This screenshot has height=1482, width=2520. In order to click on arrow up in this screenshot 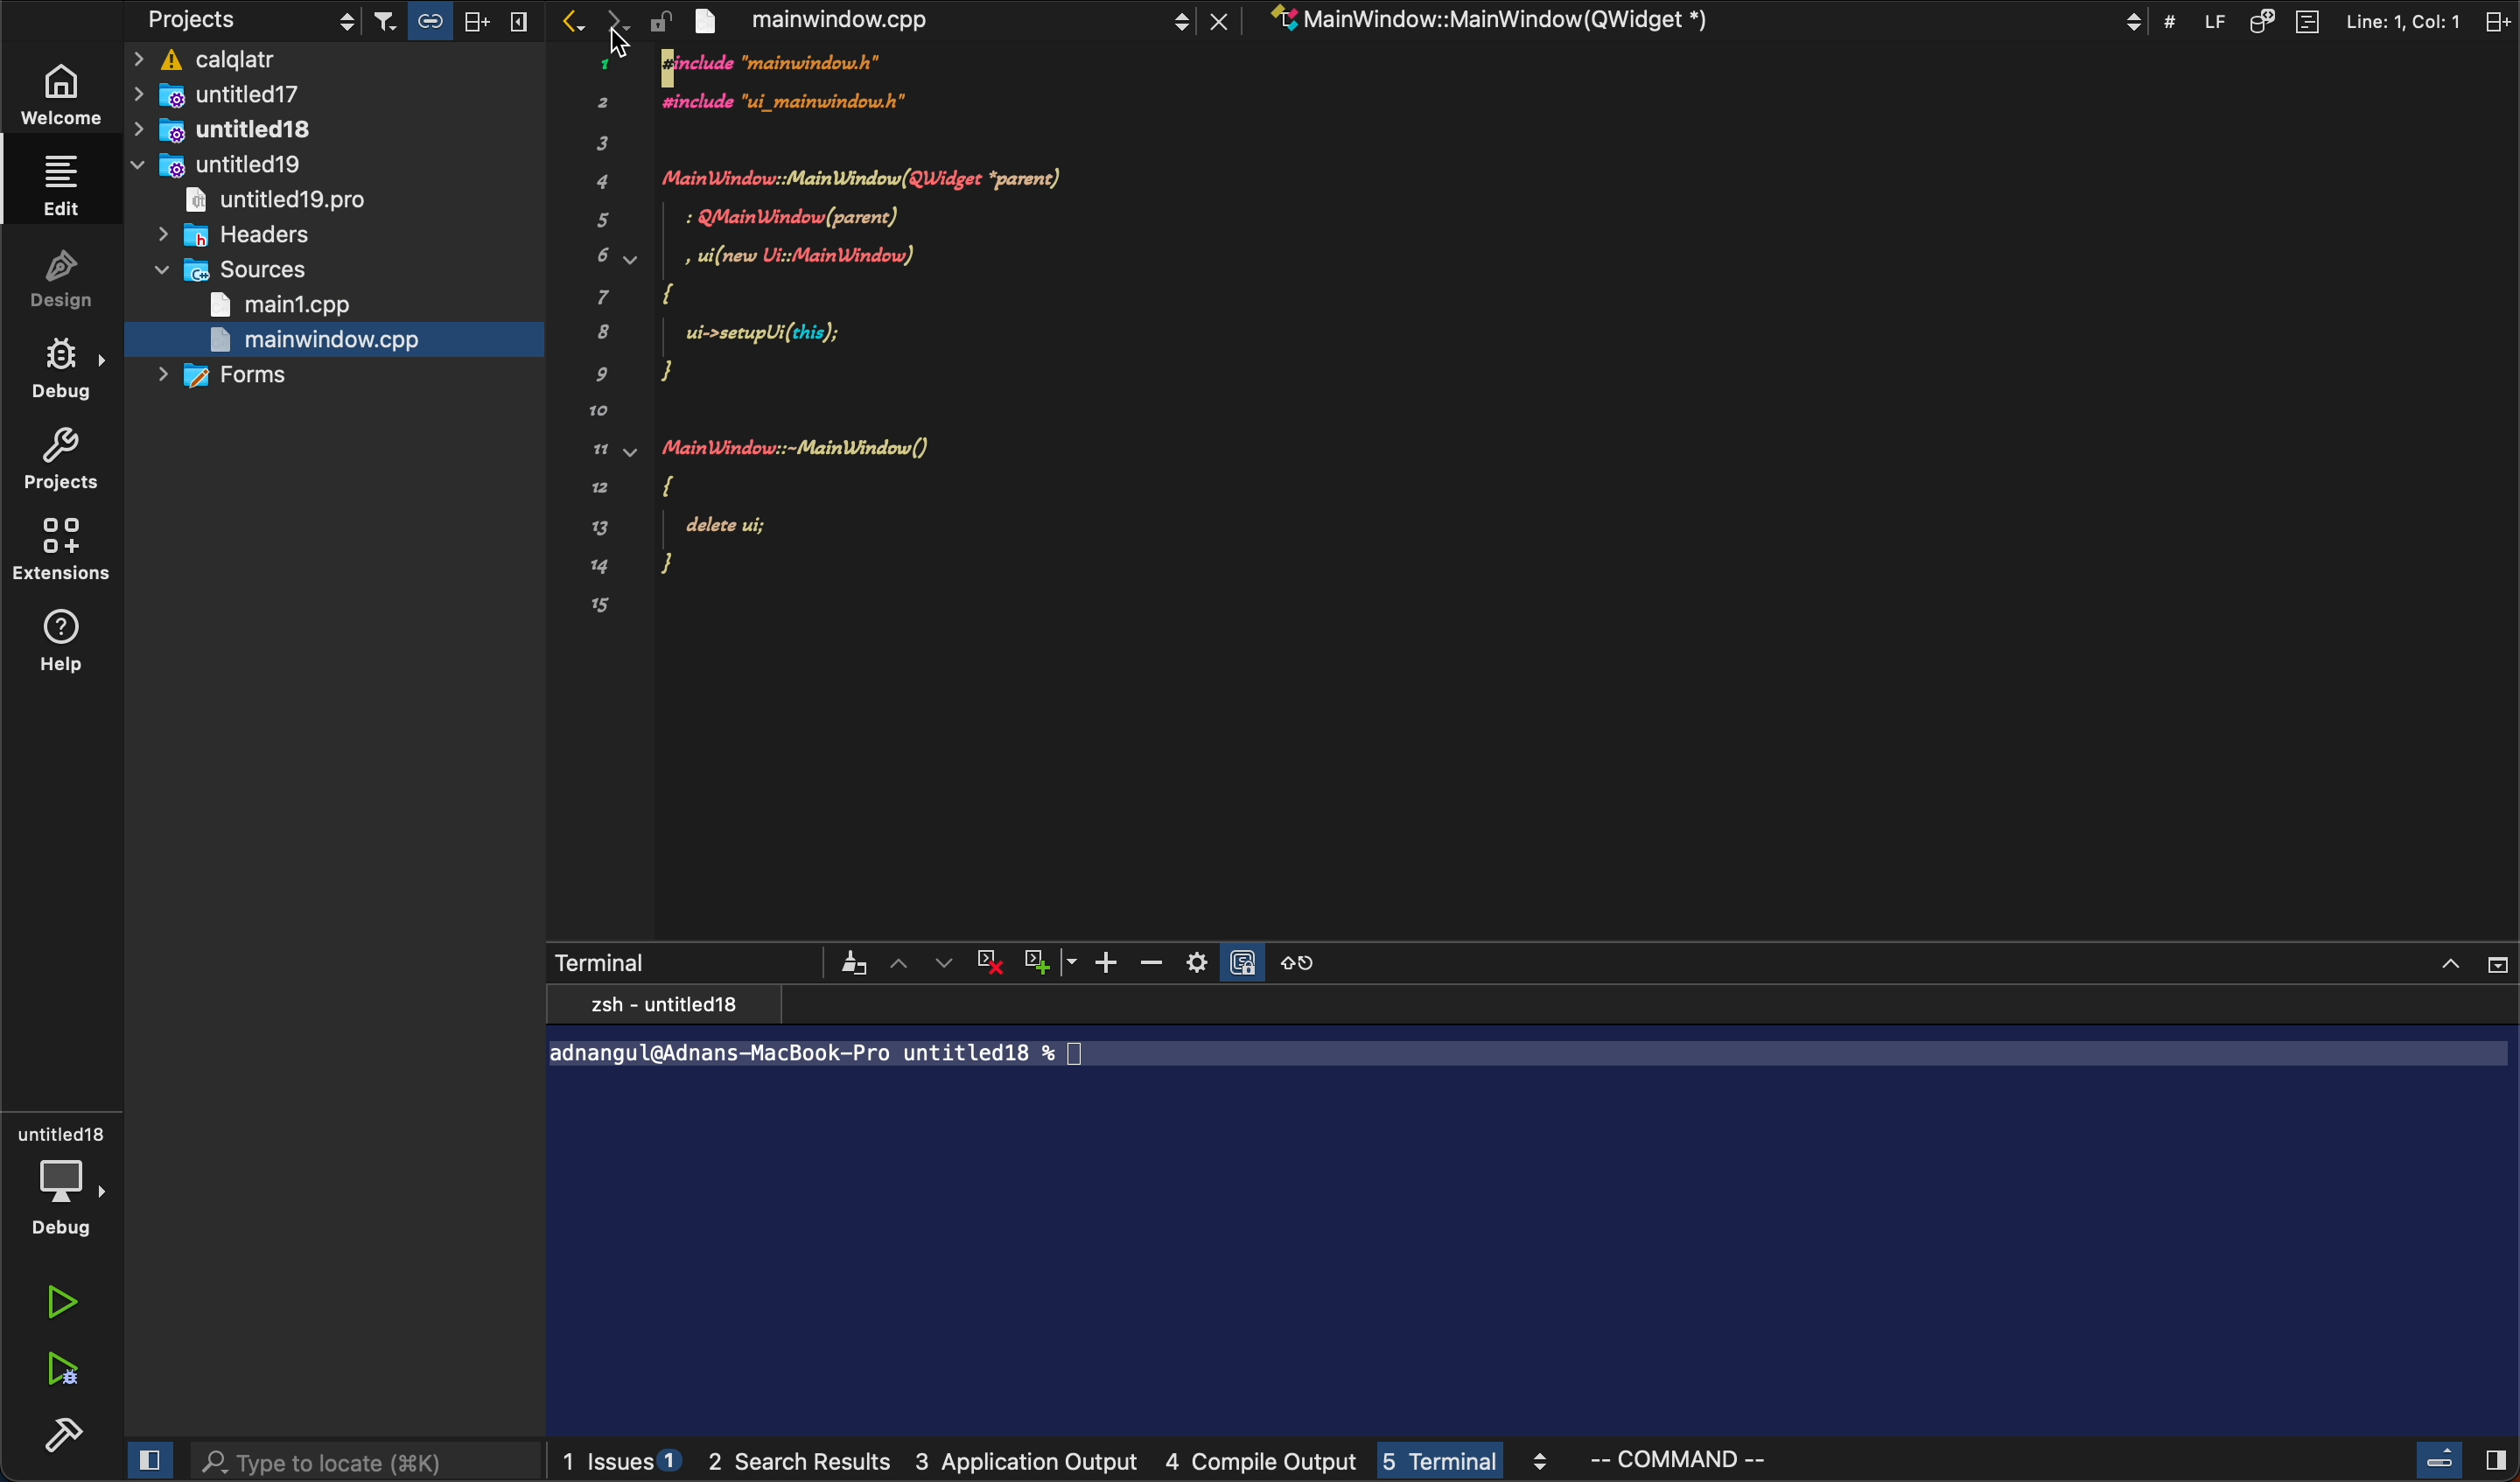, I will do `click(902, 963)`.